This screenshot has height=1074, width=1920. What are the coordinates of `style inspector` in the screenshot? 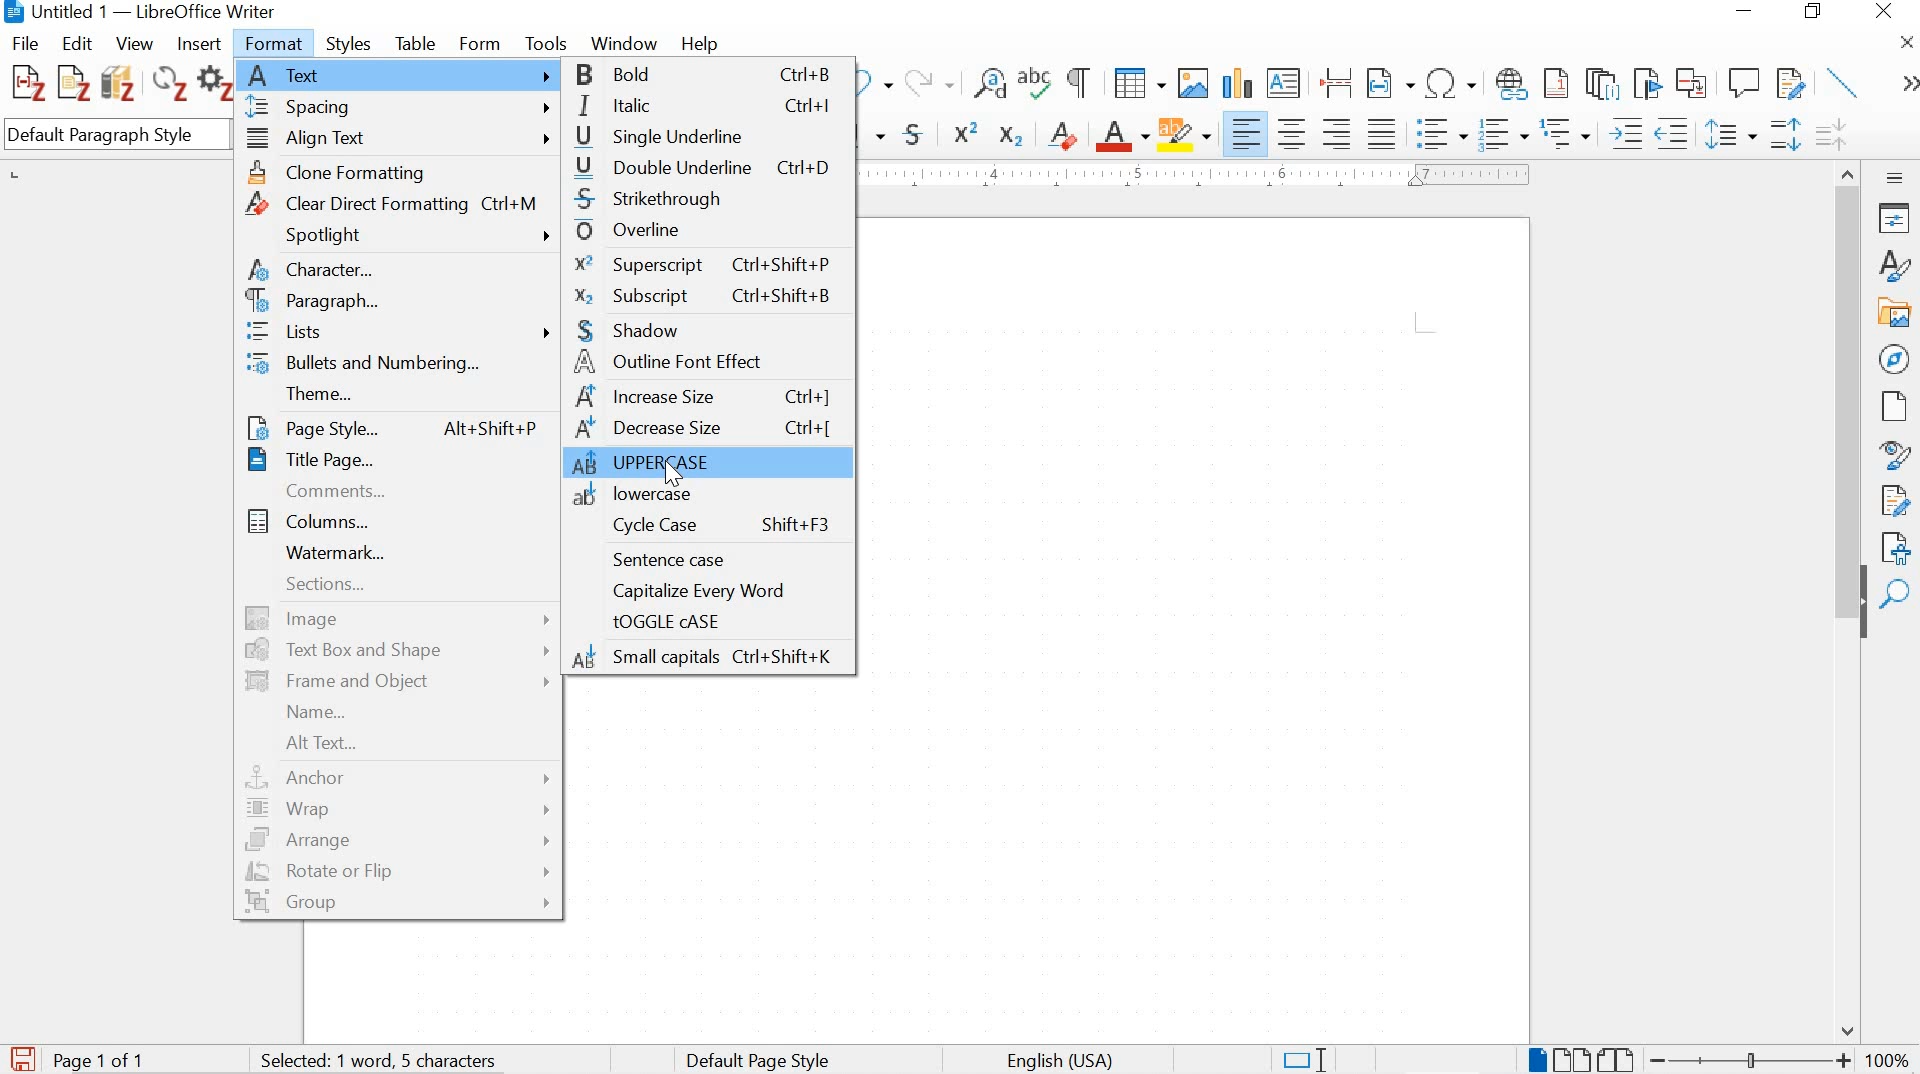 It's located at (1895, 456).